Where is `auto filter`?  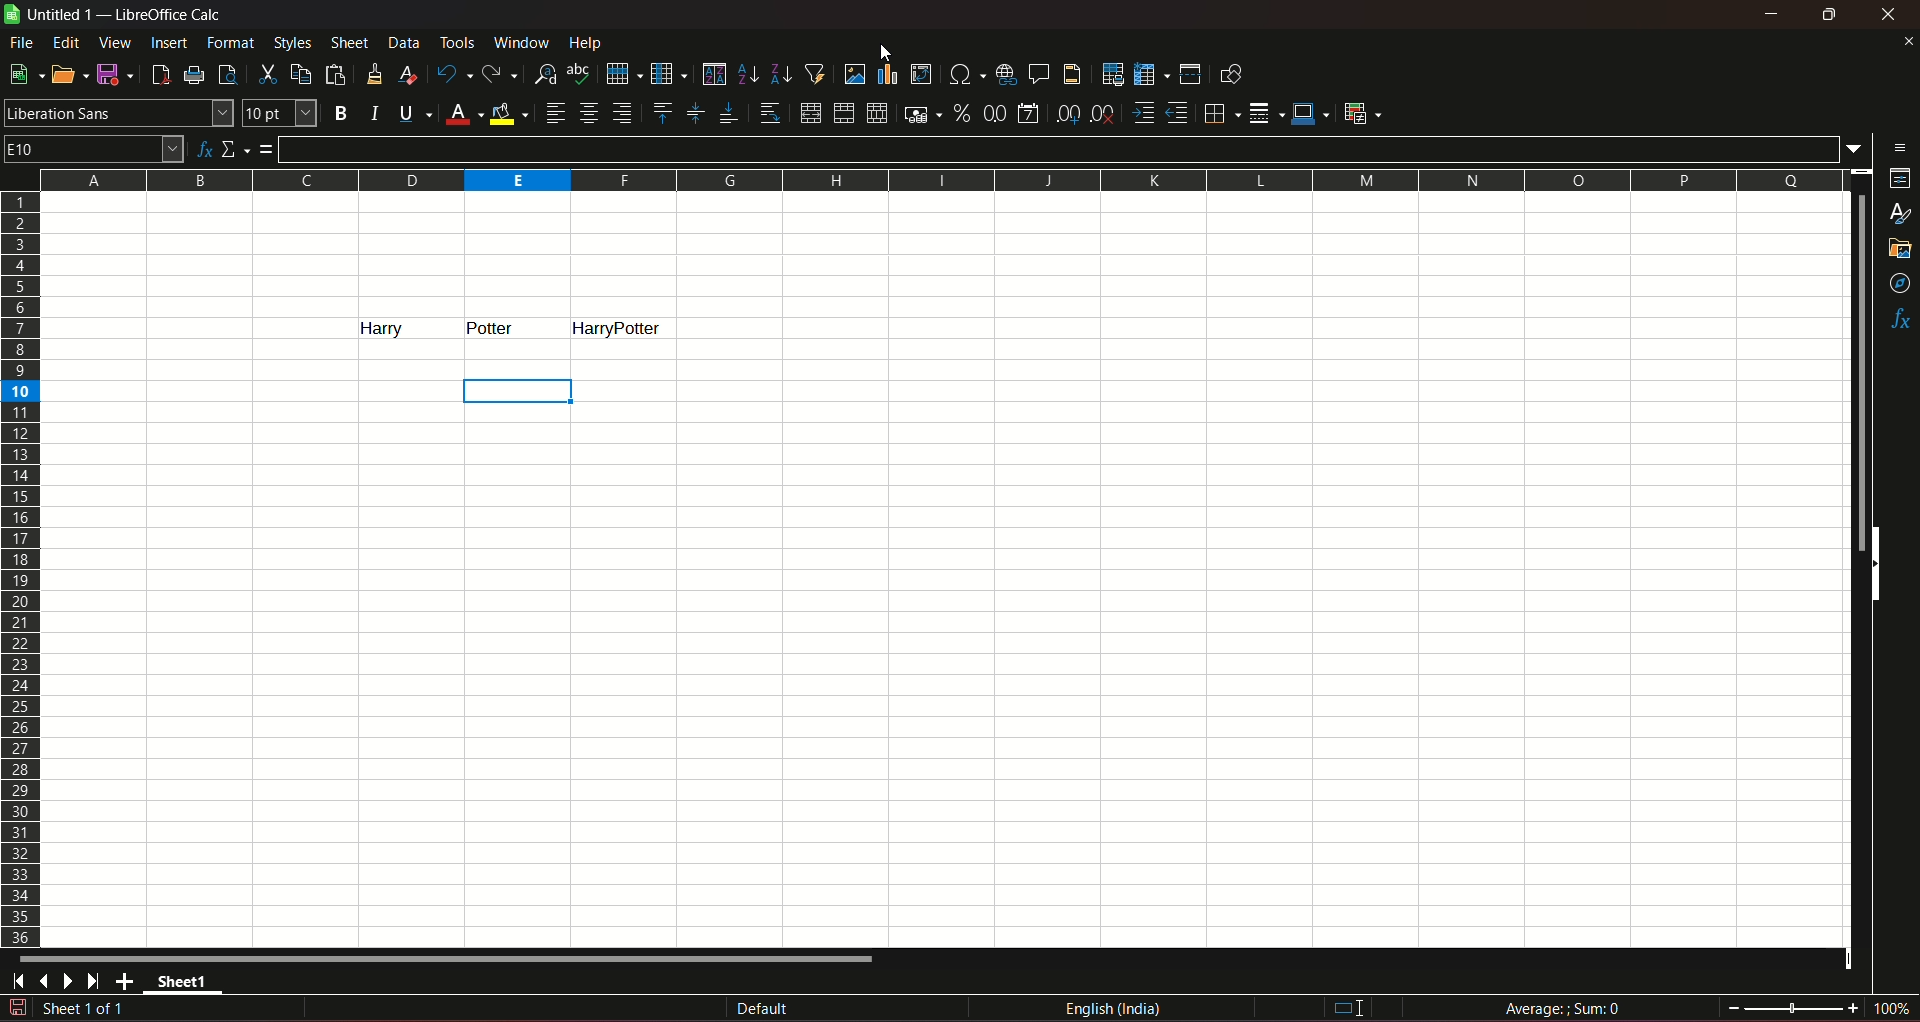 auto filter is located at coordinates (815, 72).